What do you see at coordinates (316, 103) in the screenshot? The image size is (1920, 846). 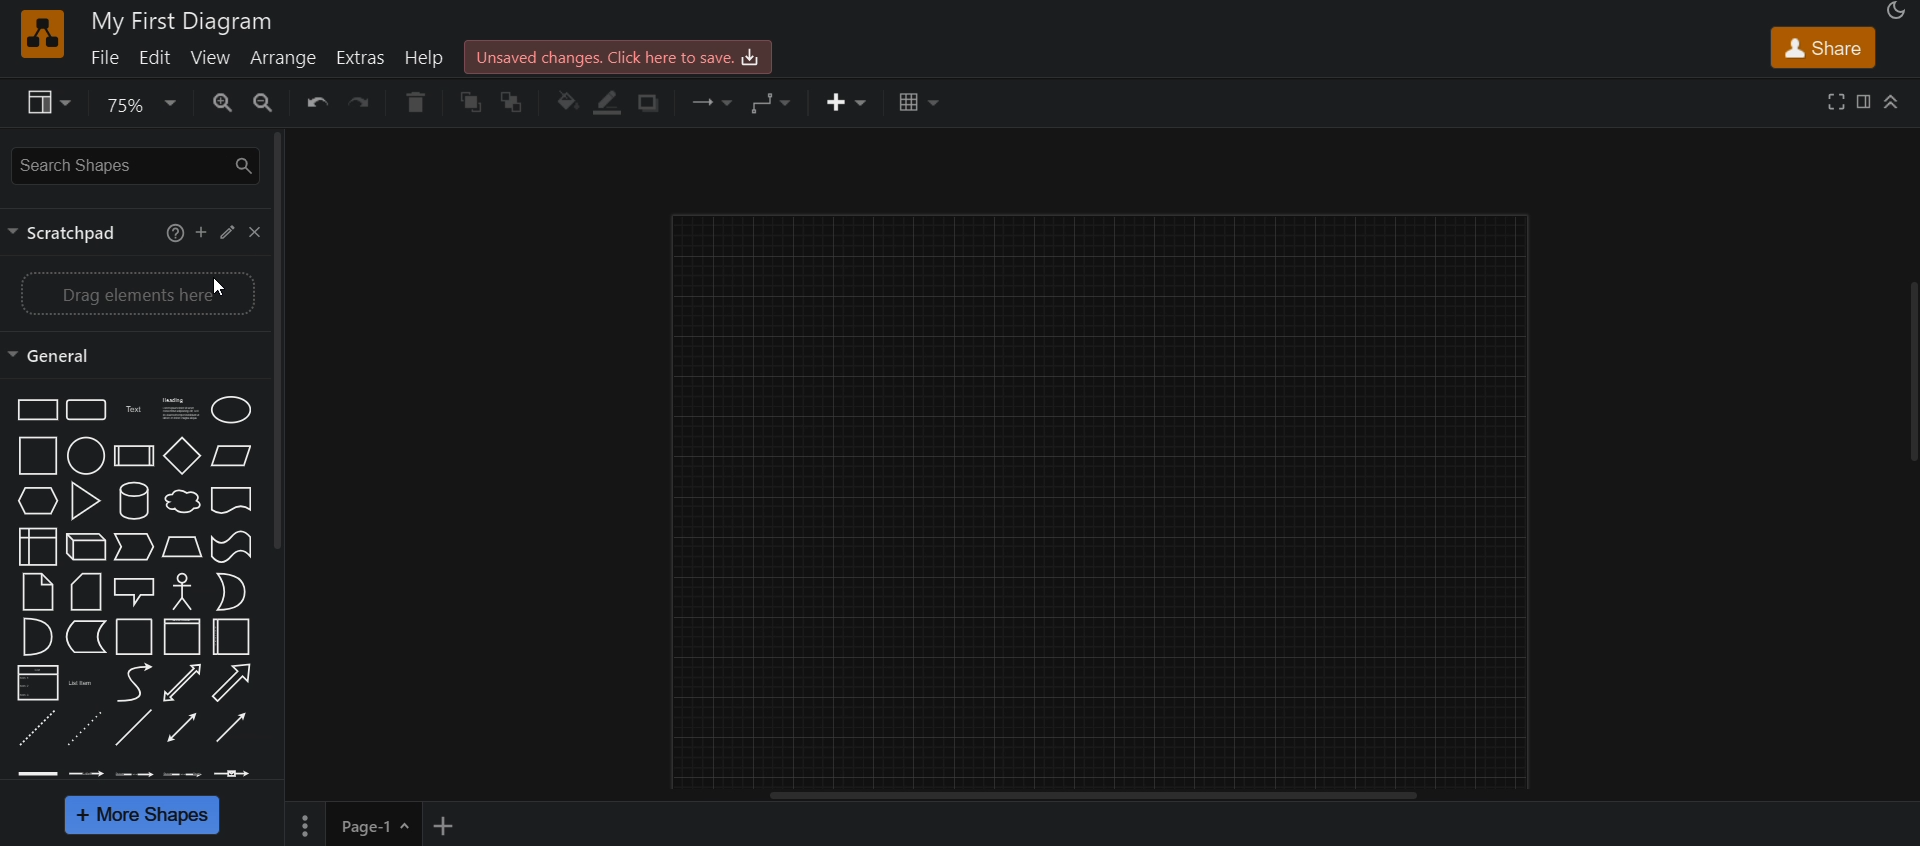 I see `undo` at bounding box center [316, 103].